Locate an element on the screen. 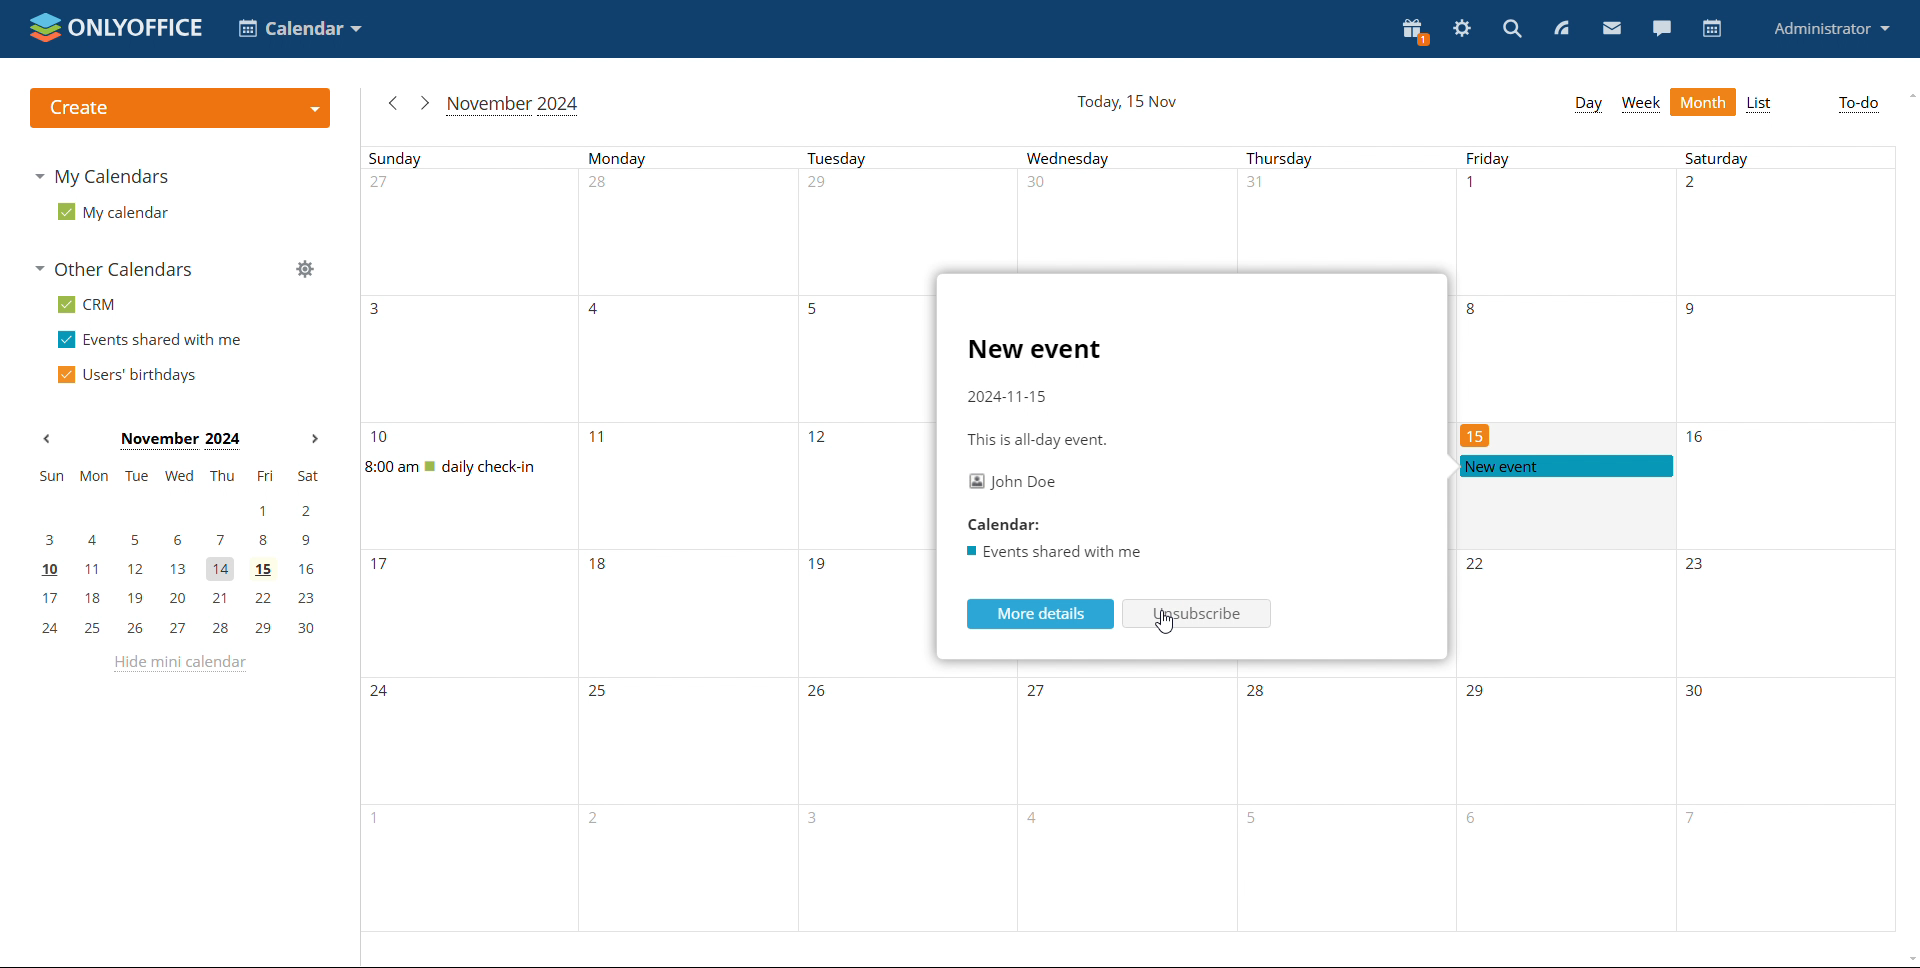  current month is located at coordinates (177, 441).